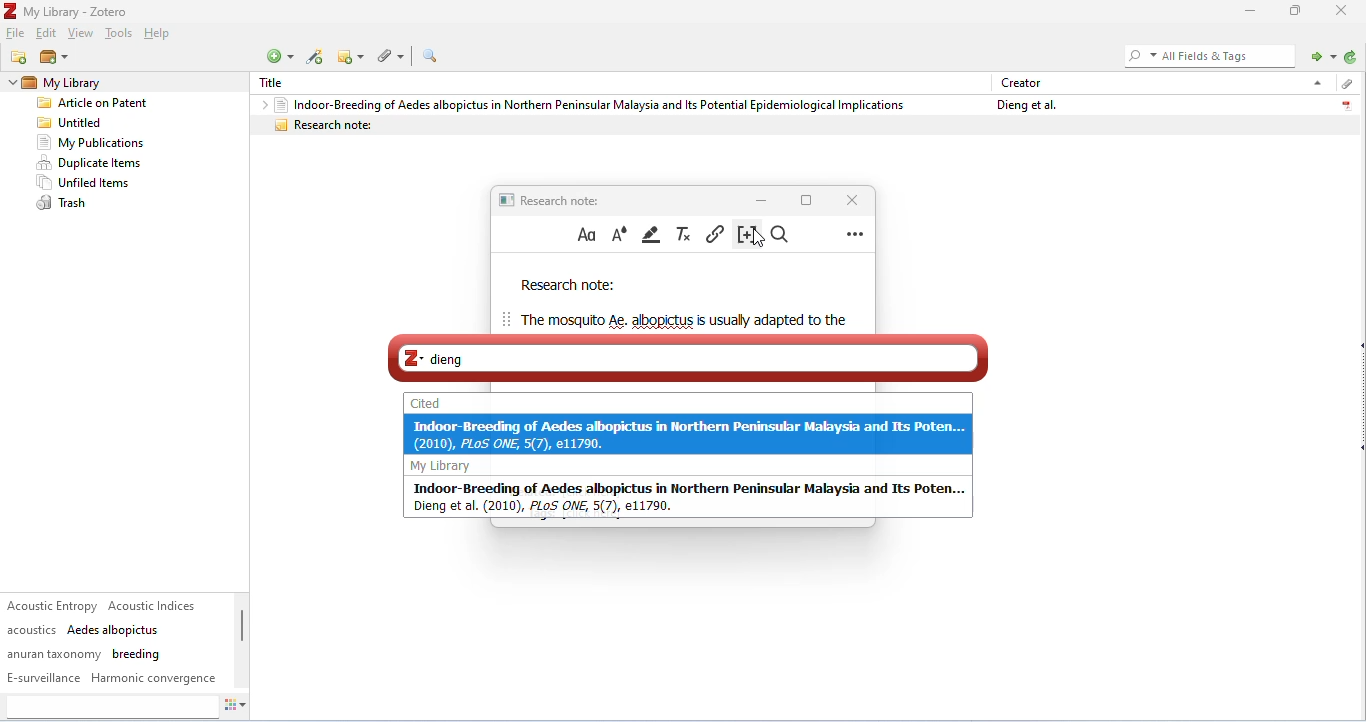 The image size is (1366, 722). I want to click on clear formatting, so click(685, 234).